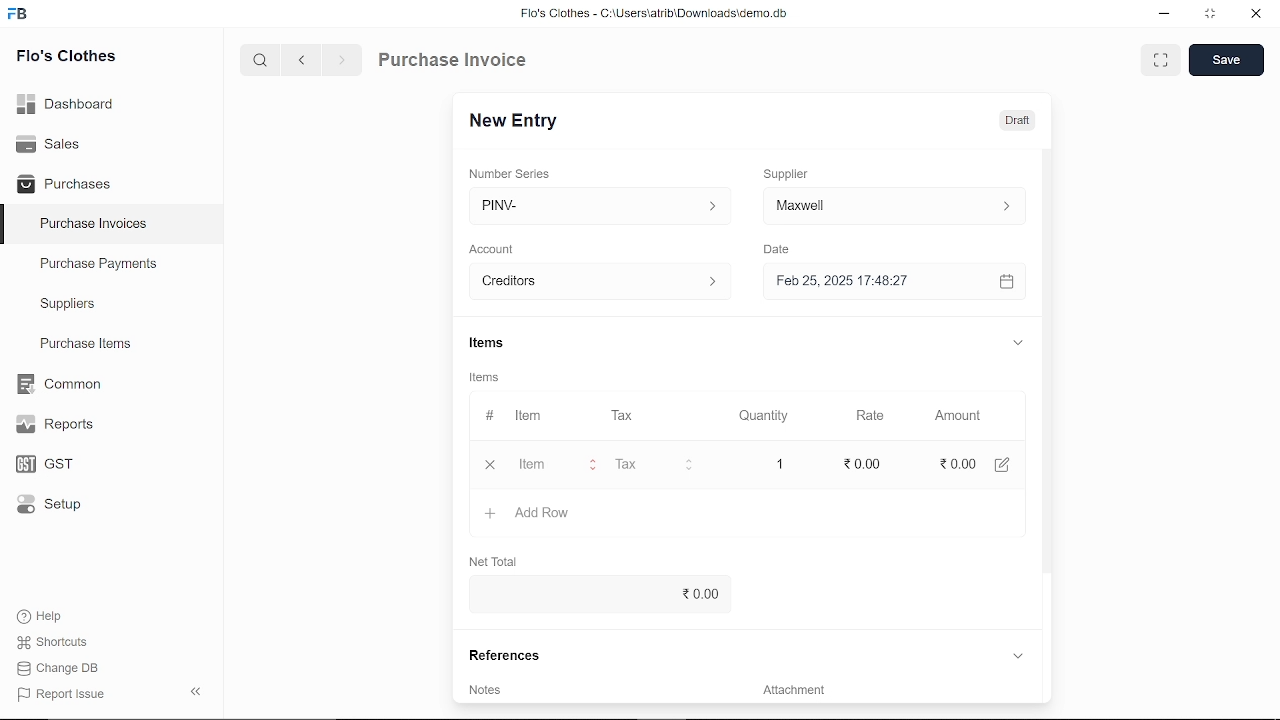  What do you see at coordinates (456, 62) in the screenshot?
I see `Purchase Invoice` at bounding box center [456, 62].